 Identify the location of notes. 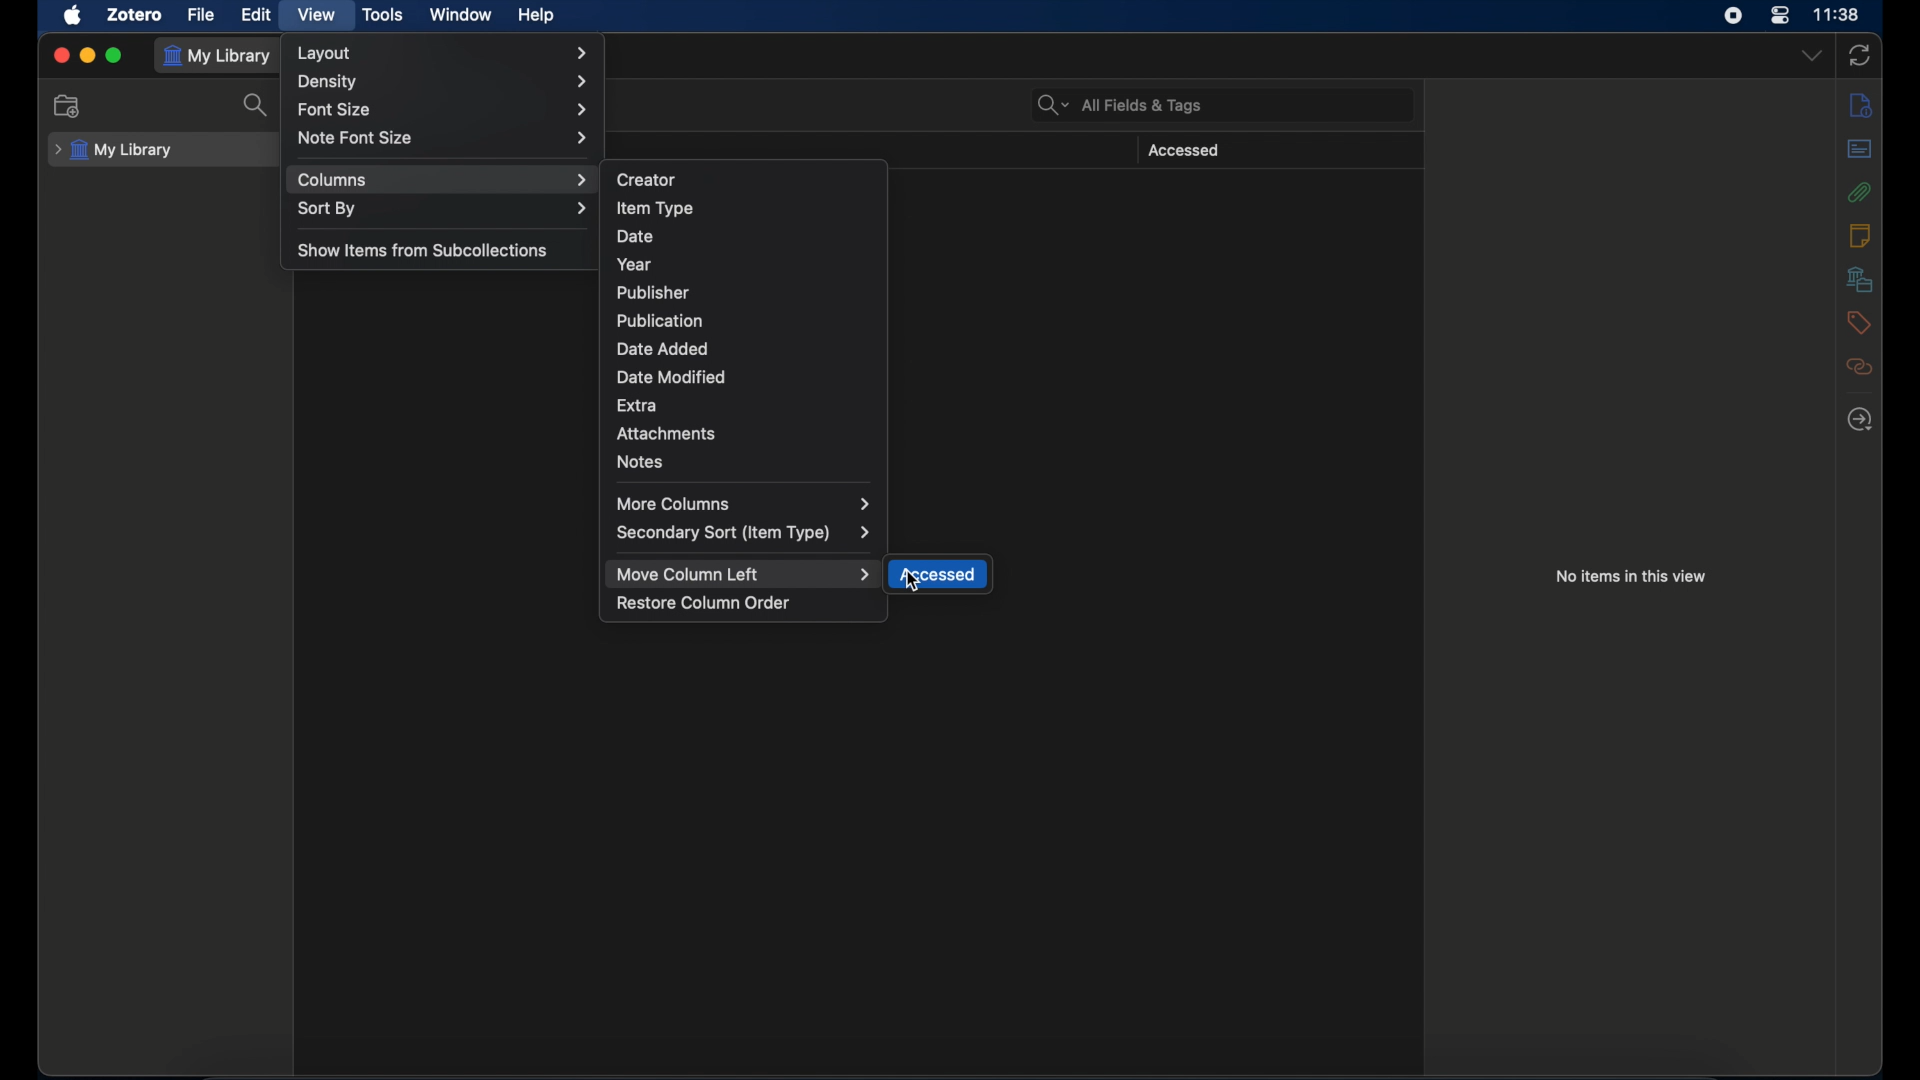
(1862, 235).